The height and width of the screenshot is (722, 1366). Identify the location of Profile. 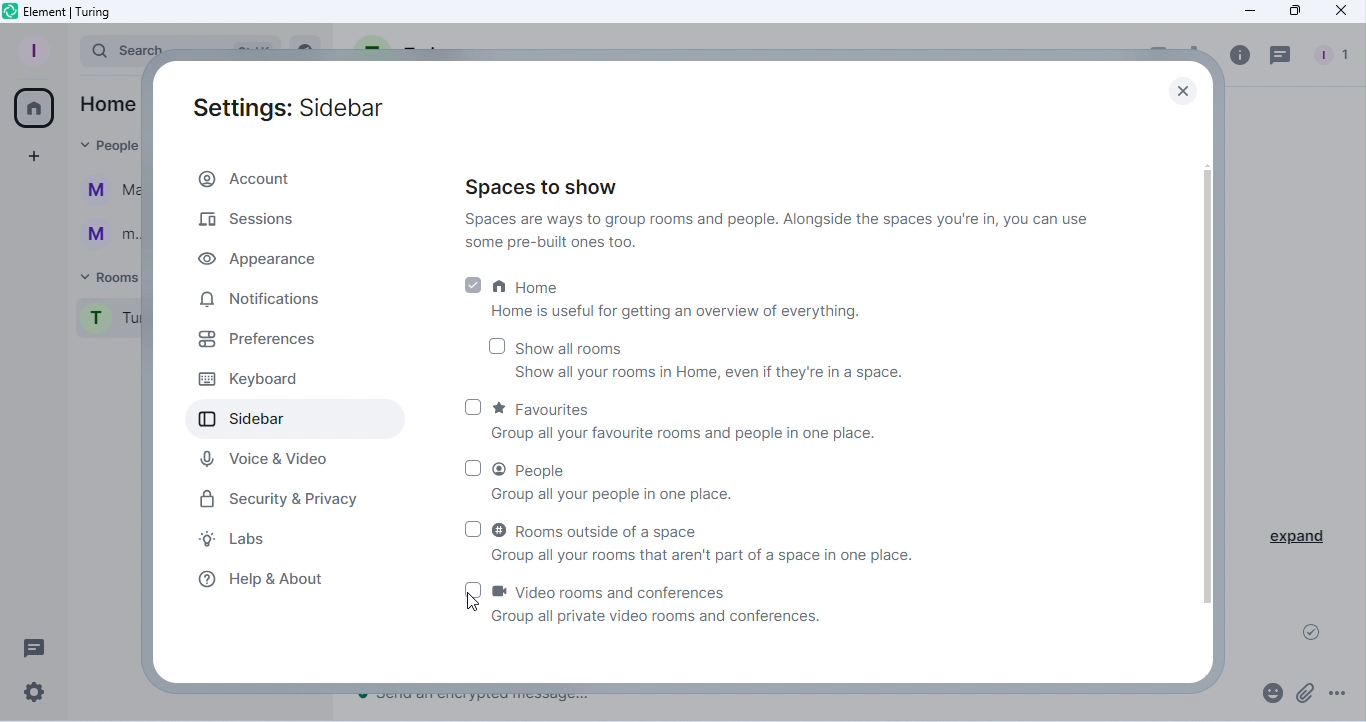
(34, 49).